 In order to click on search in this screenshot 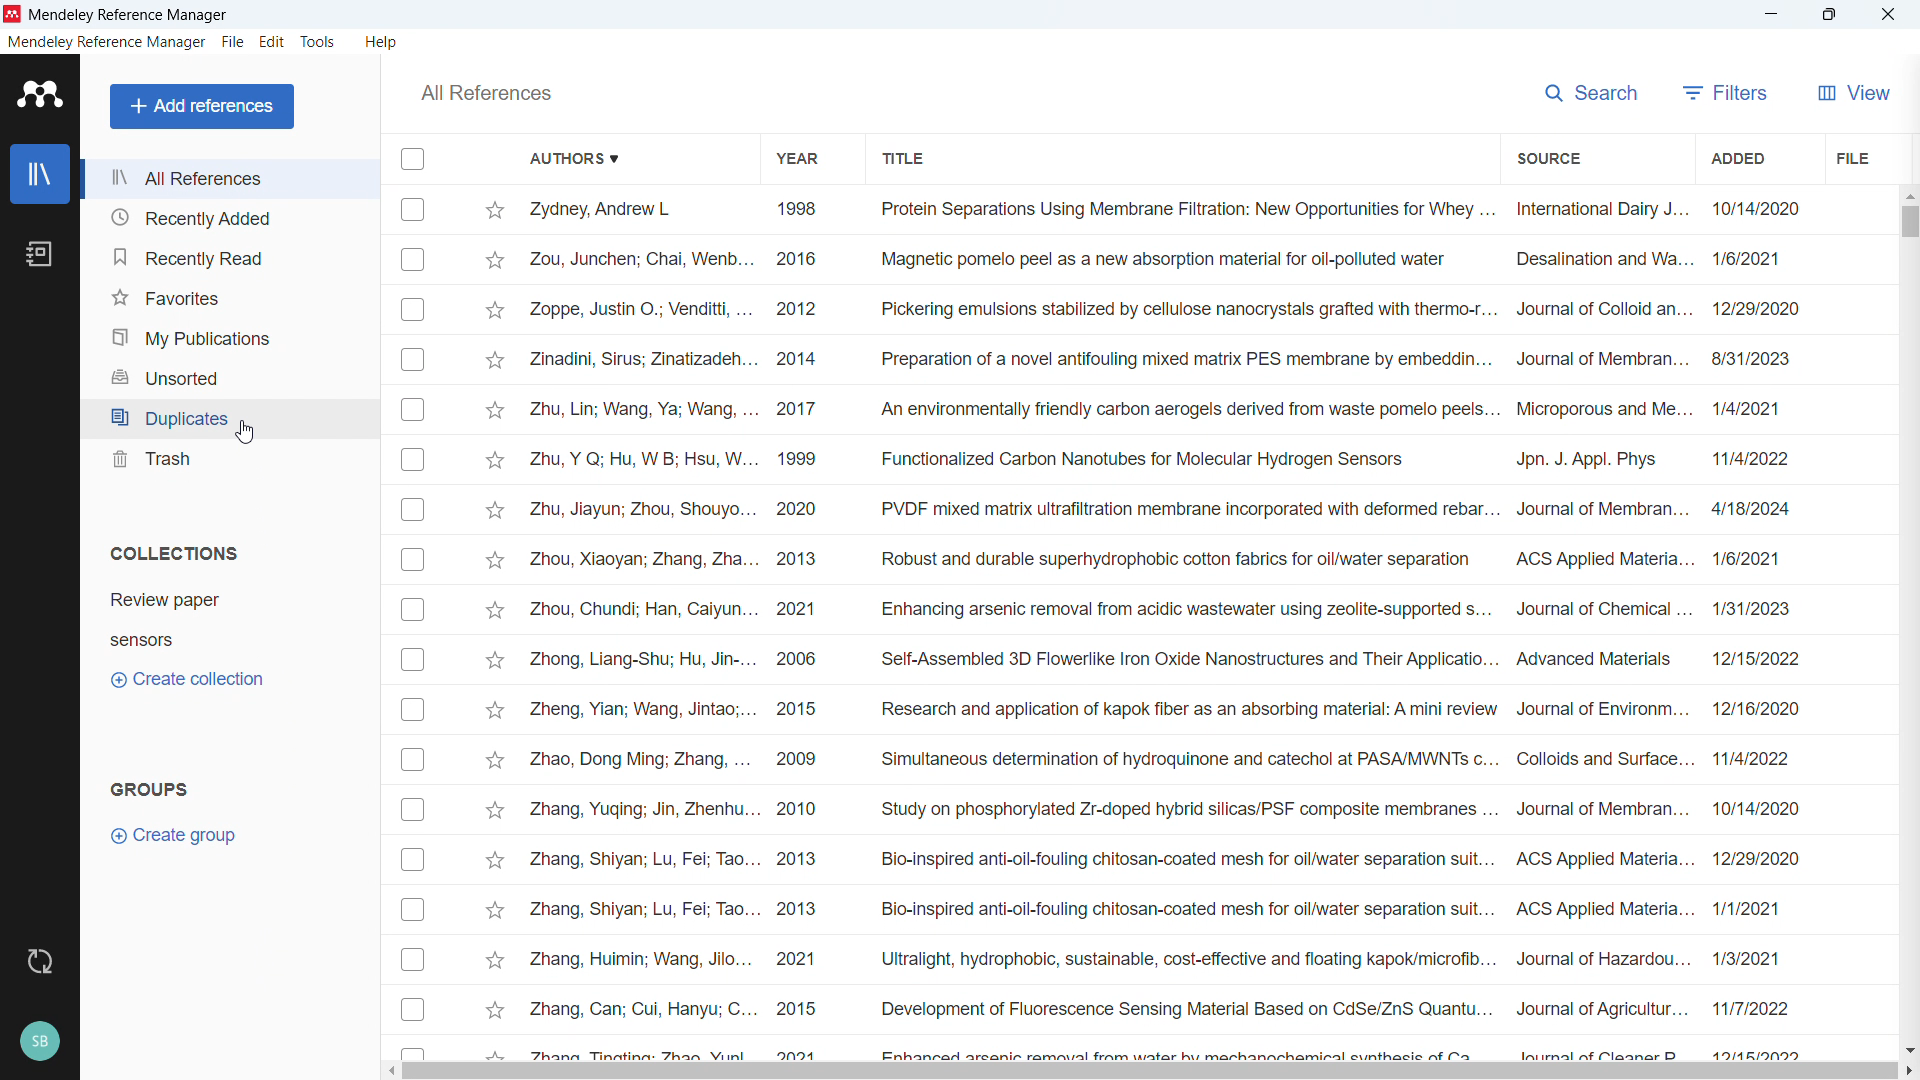, I will do `click(1592, 93)`.